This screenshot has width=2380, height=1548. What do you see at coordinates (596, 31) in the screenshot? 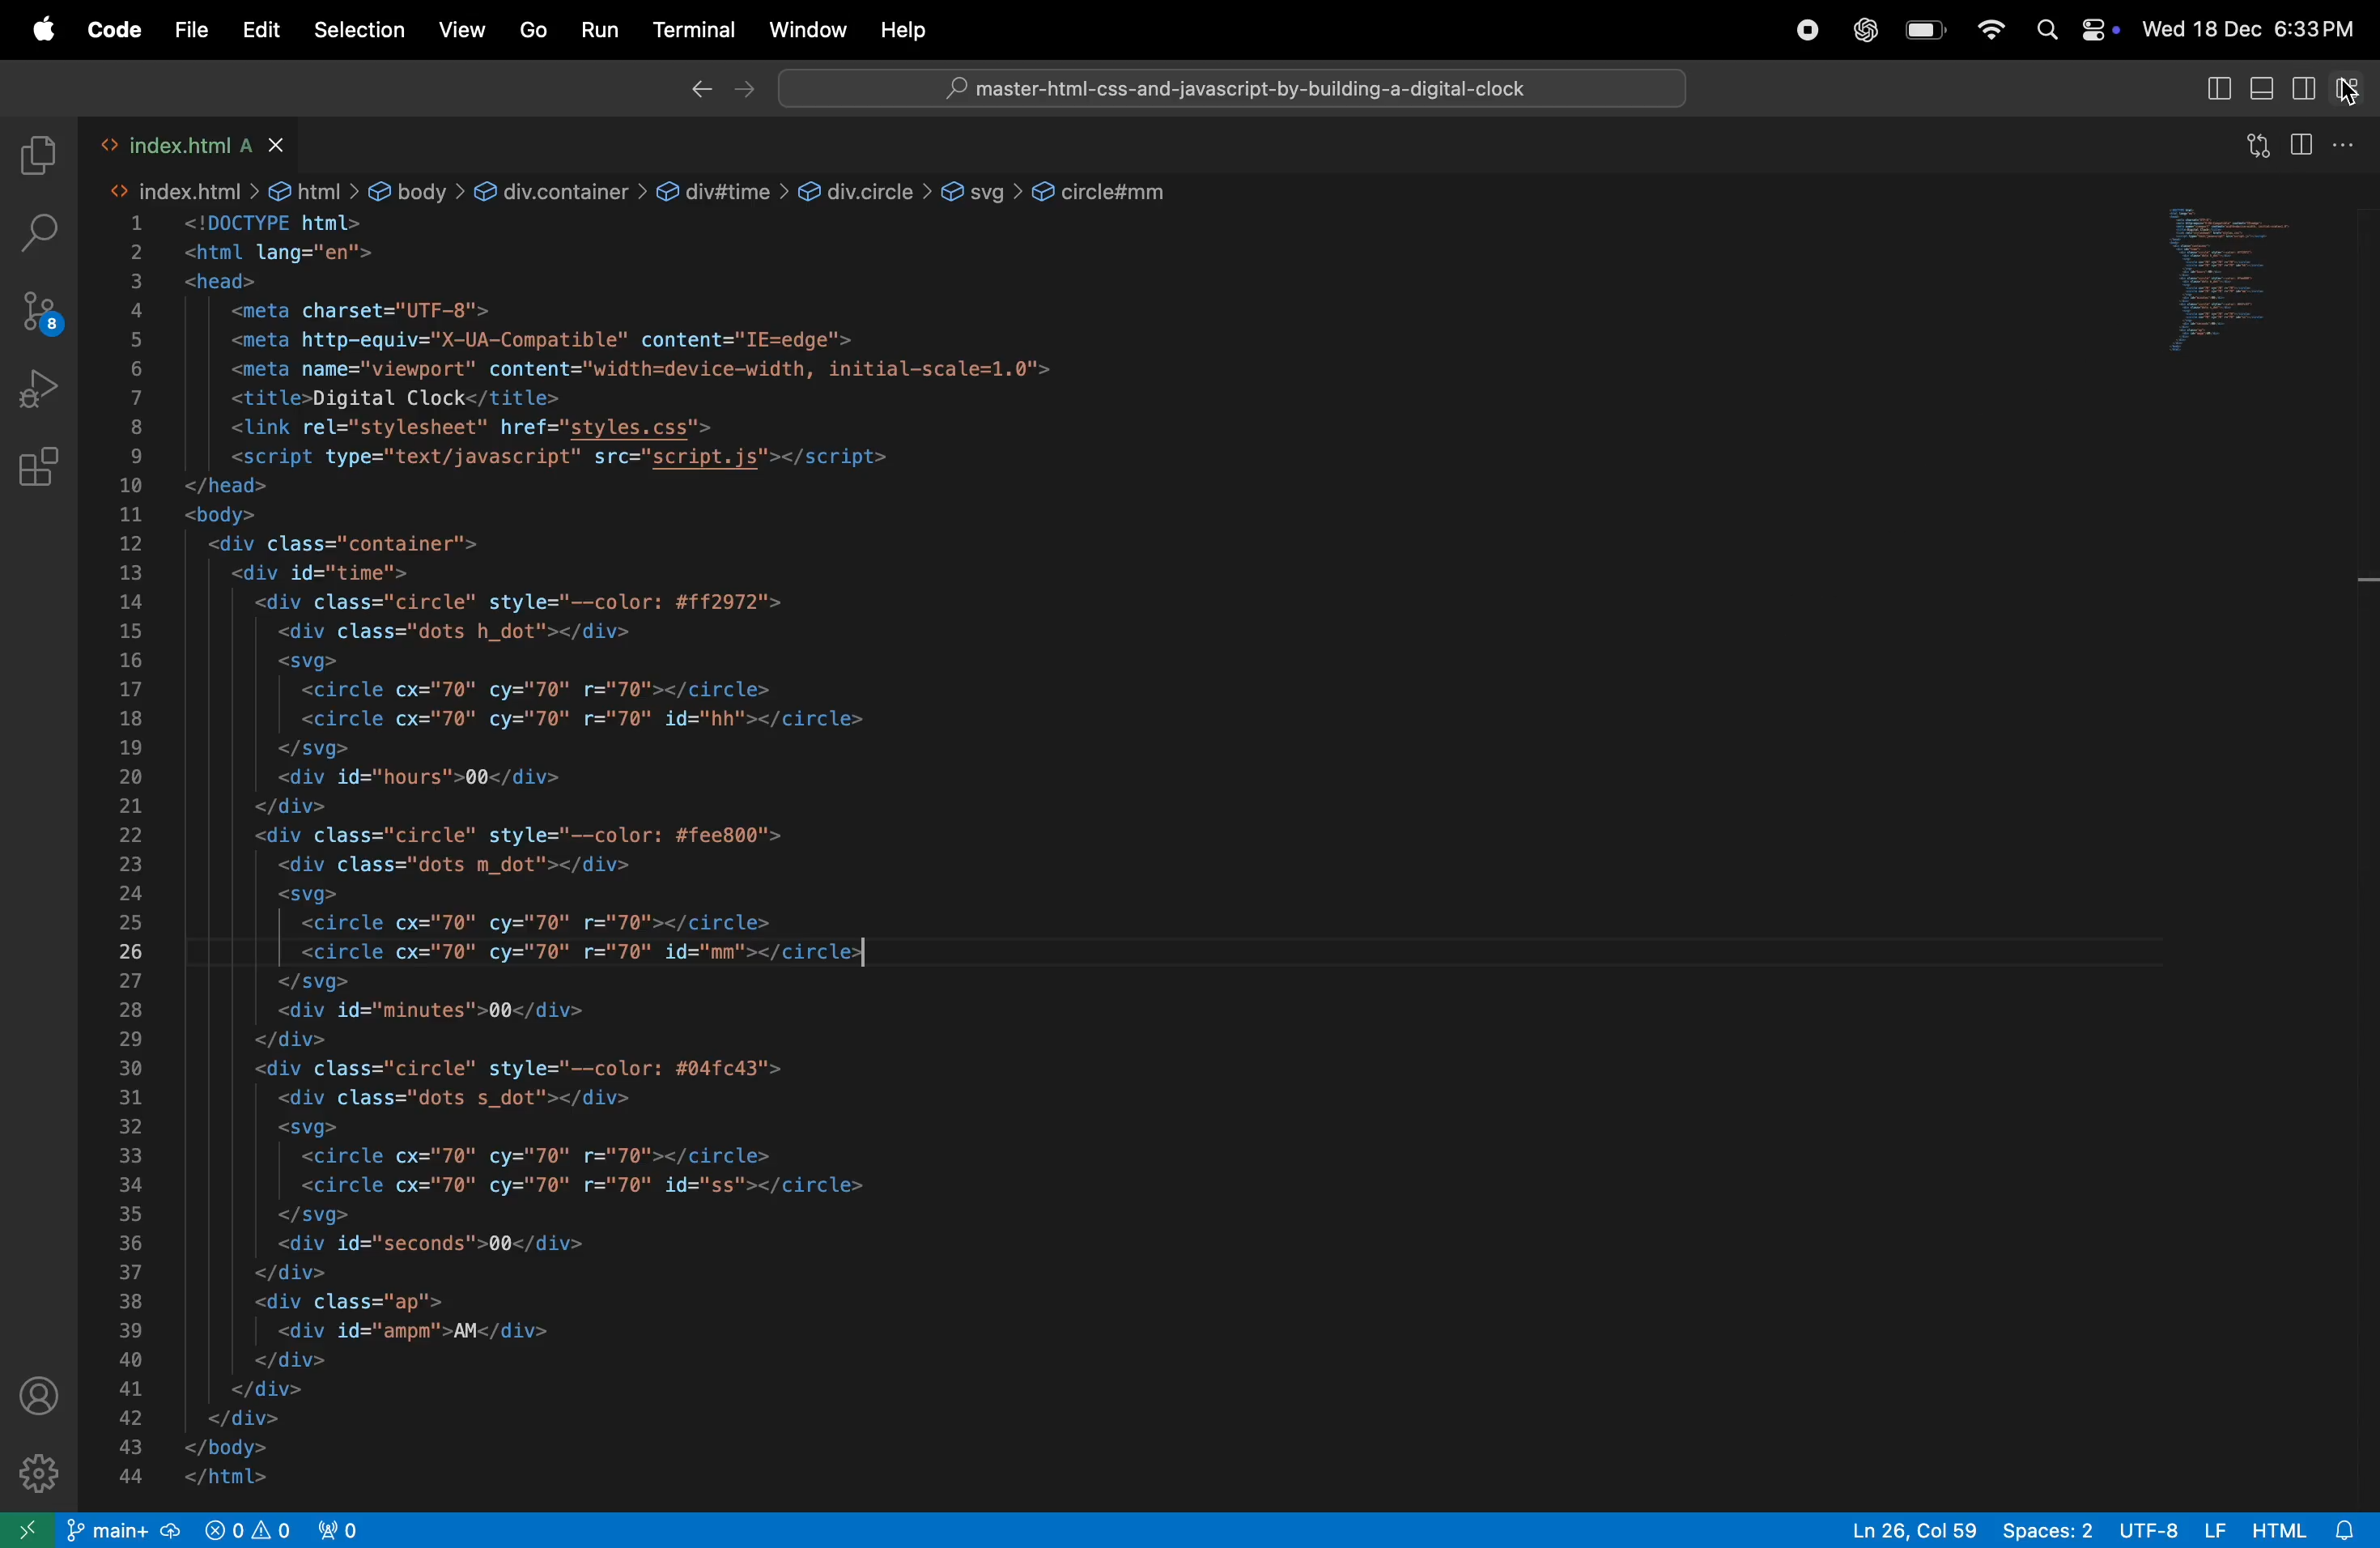
I see `run ` at bounding box center [596, 31].